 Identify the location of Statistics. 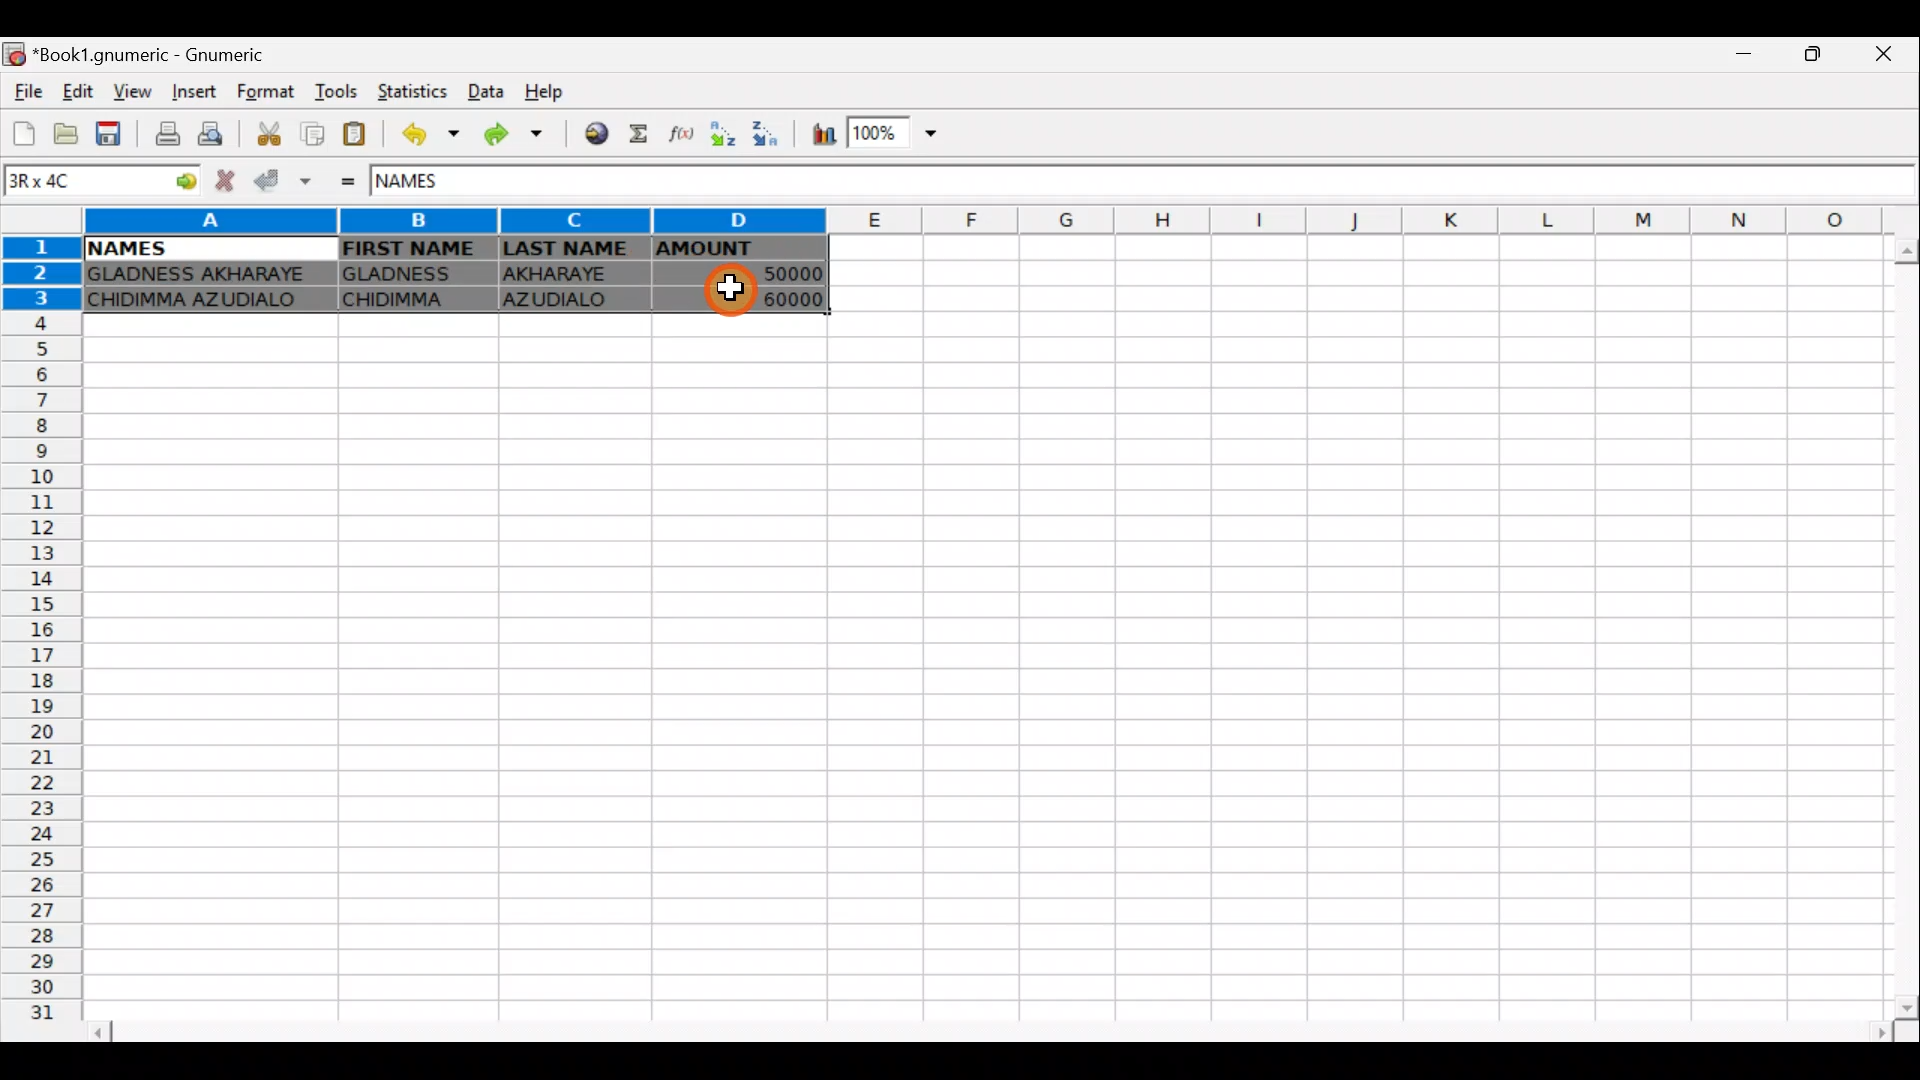
(414, 93).